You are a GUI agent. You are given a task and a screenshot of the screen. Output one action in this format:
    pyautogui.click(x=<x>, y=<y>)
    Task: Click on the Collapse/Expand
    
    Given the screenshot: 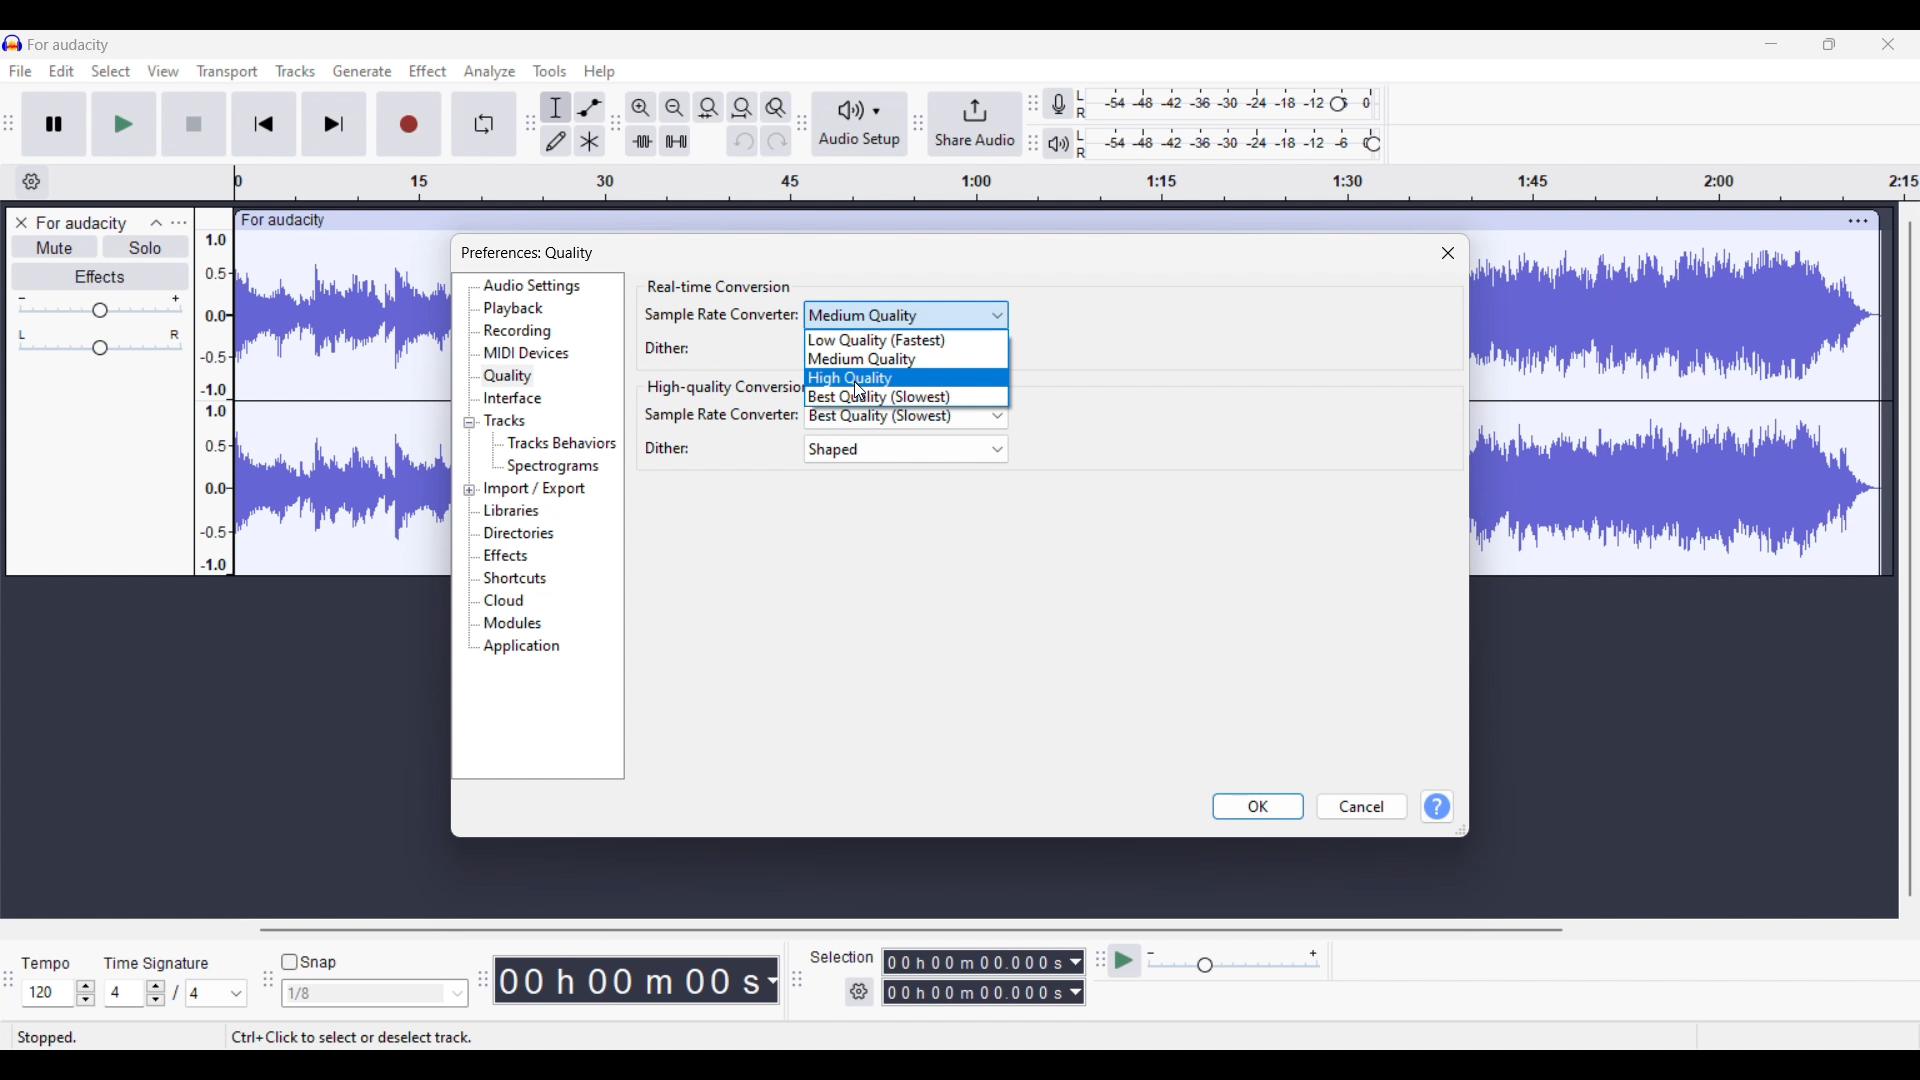 What is the action you would take?
    pyautogui.click(x=469, y=456)
    